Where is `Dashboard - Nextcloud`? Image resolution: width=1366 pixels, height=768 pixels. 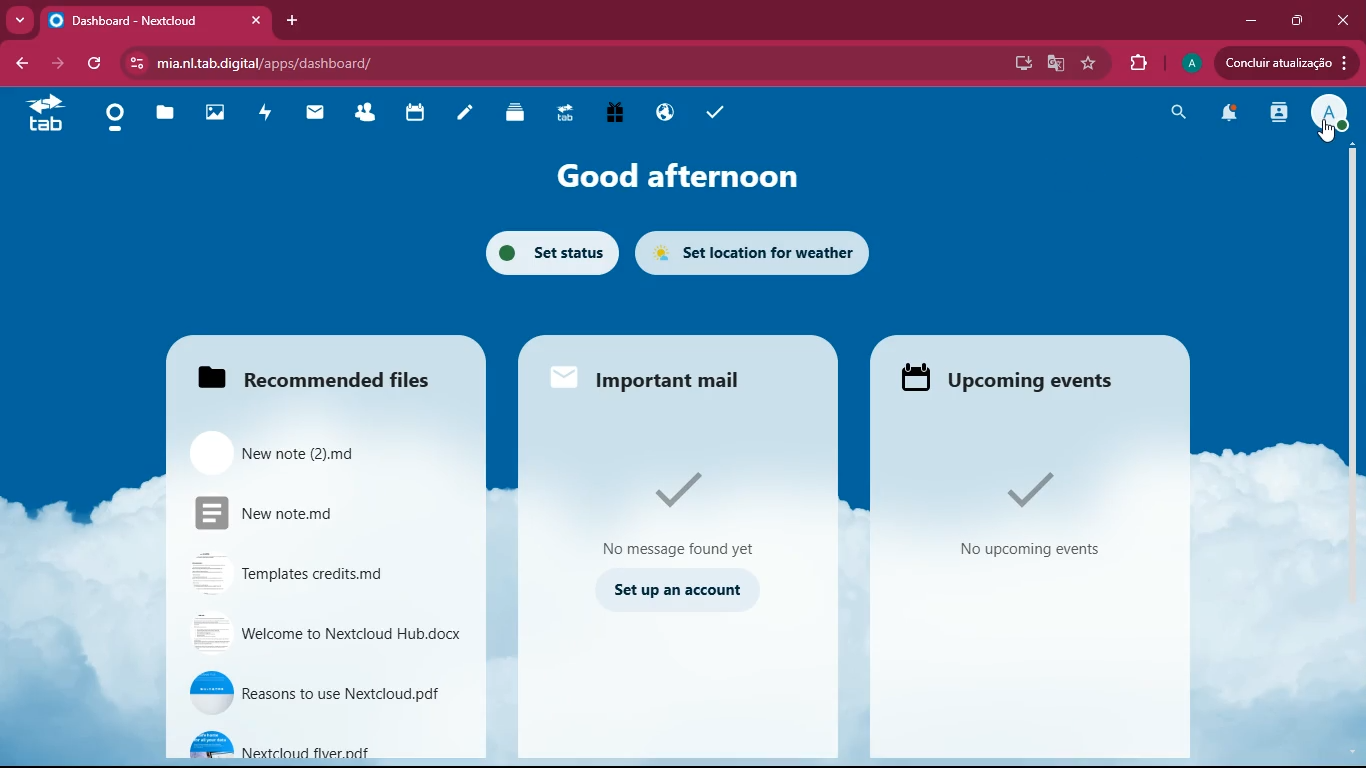
Dashboard - Nextcloud is located at coordinates (154, 21).